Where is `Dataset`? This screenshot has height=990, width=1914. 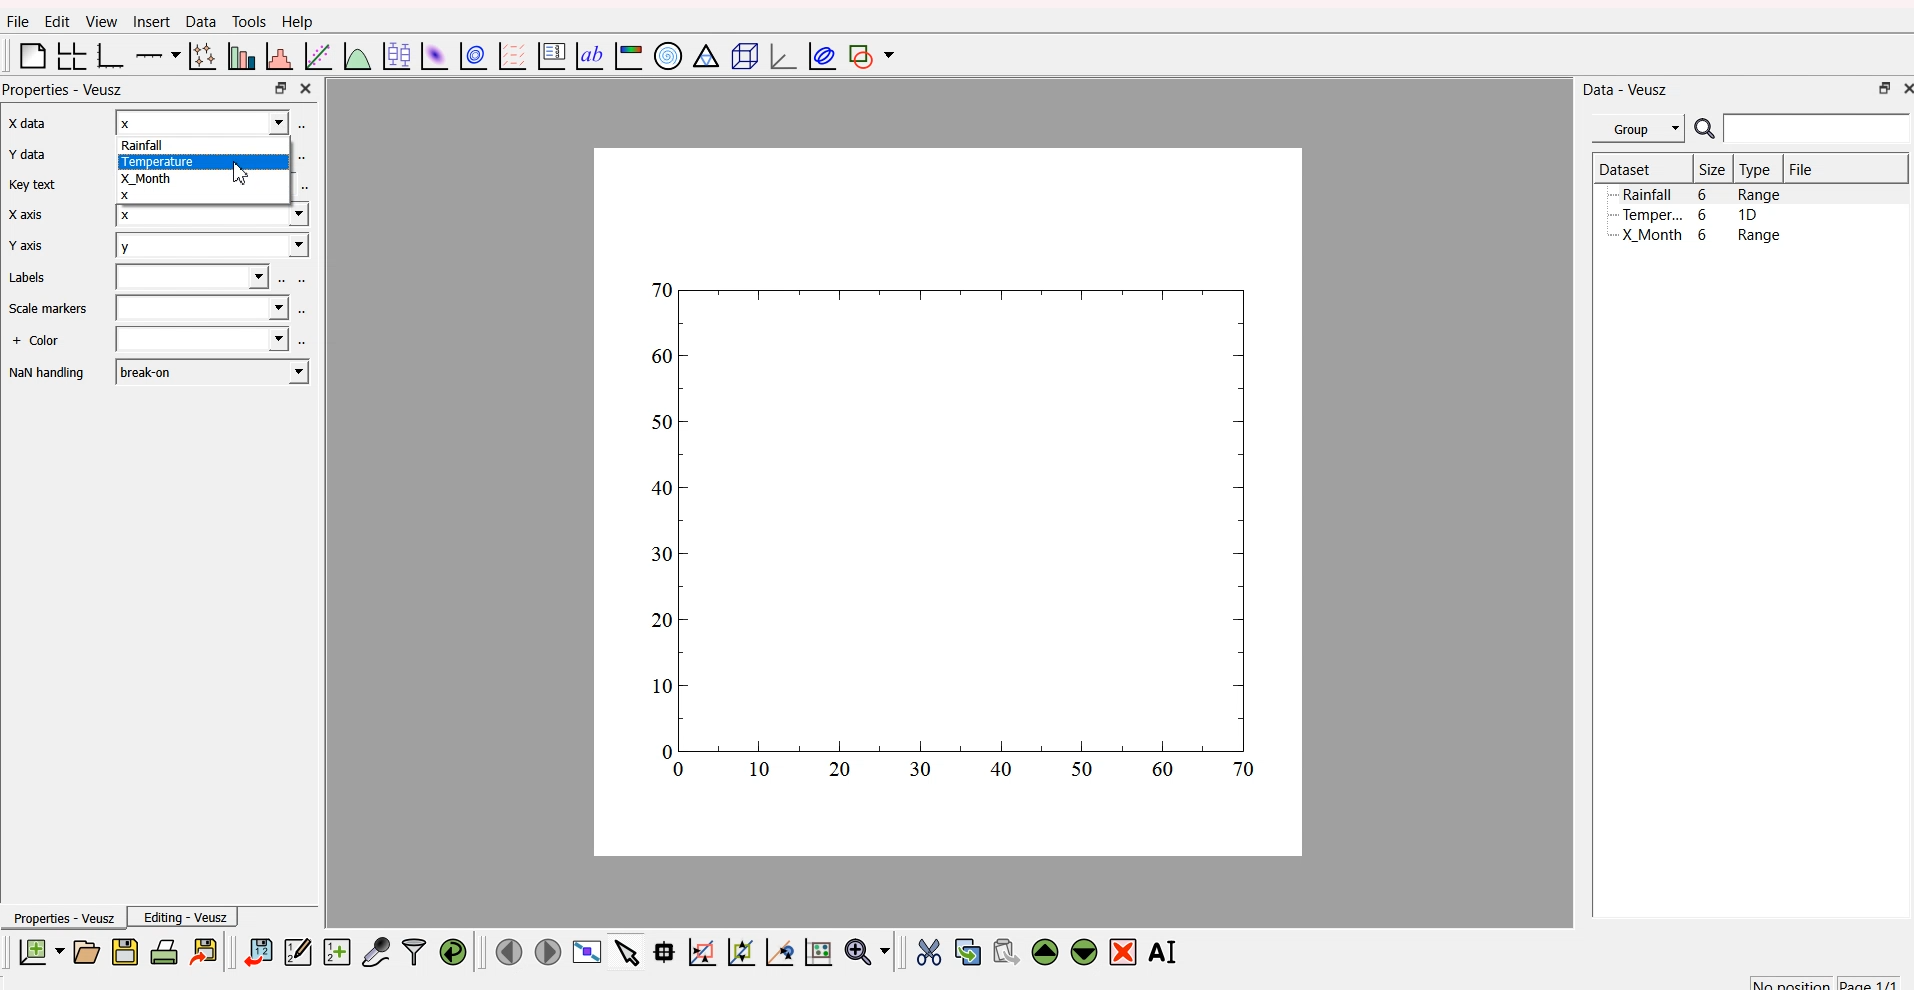 Dataset is located at coordinates (1625, 168).